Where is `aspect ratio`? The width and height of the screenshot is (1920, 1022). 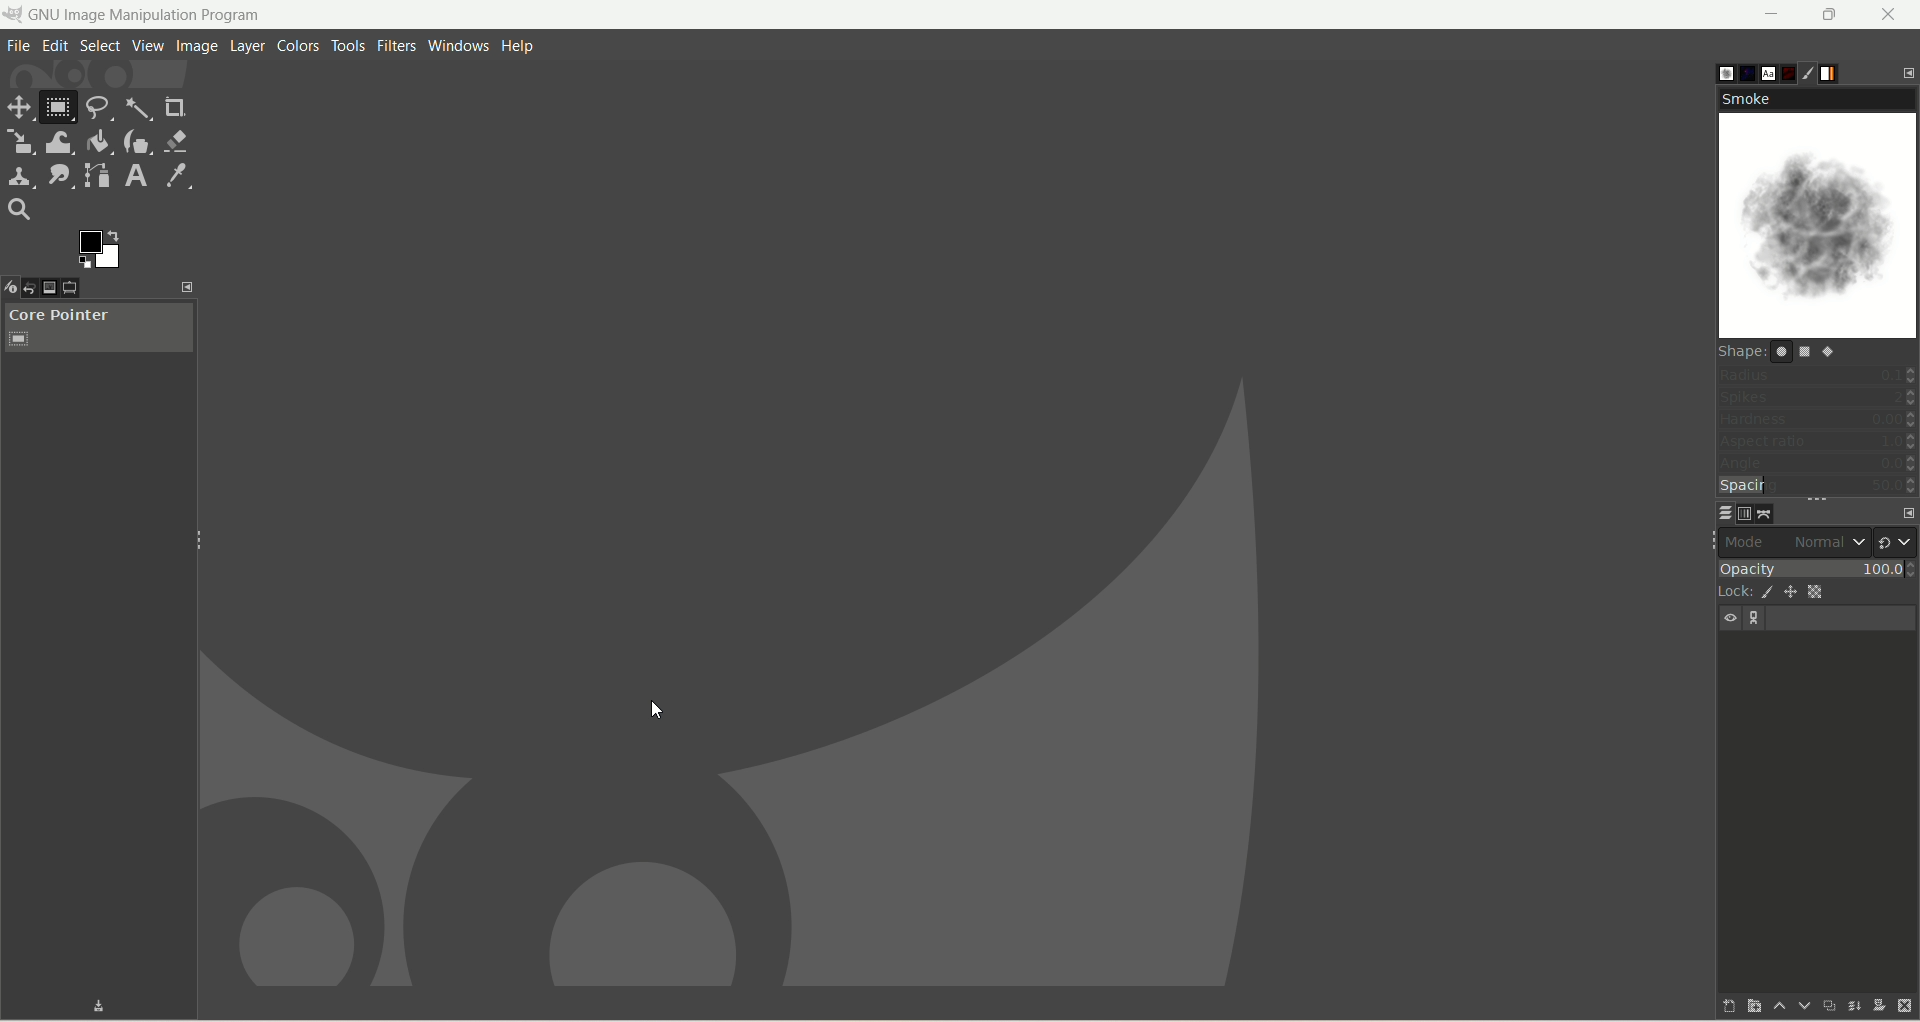 aspect ratio is located at coordinates (1818, 442).